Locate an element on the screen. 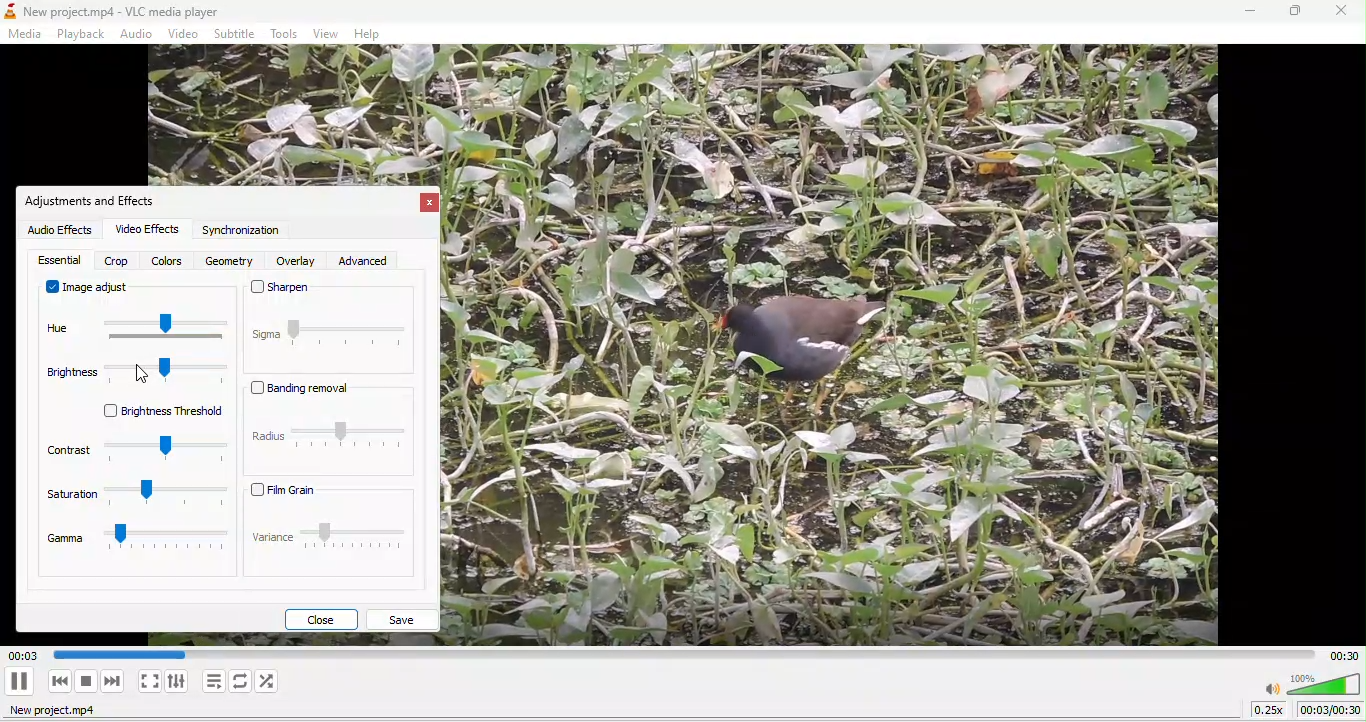  00.01/ 00.30 is located at coordinates (1332, 711).